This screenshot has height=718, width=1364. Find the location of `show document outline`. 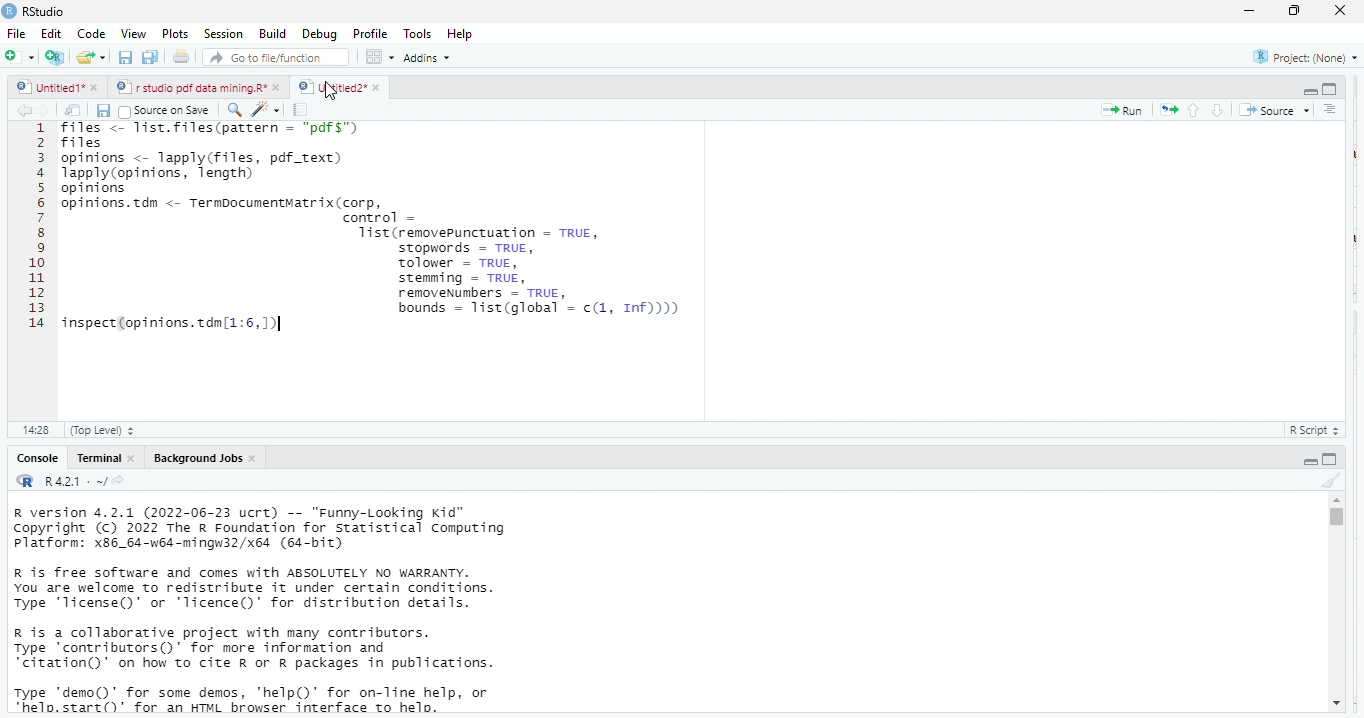

show document outline is located at coordinates (1332, 110).